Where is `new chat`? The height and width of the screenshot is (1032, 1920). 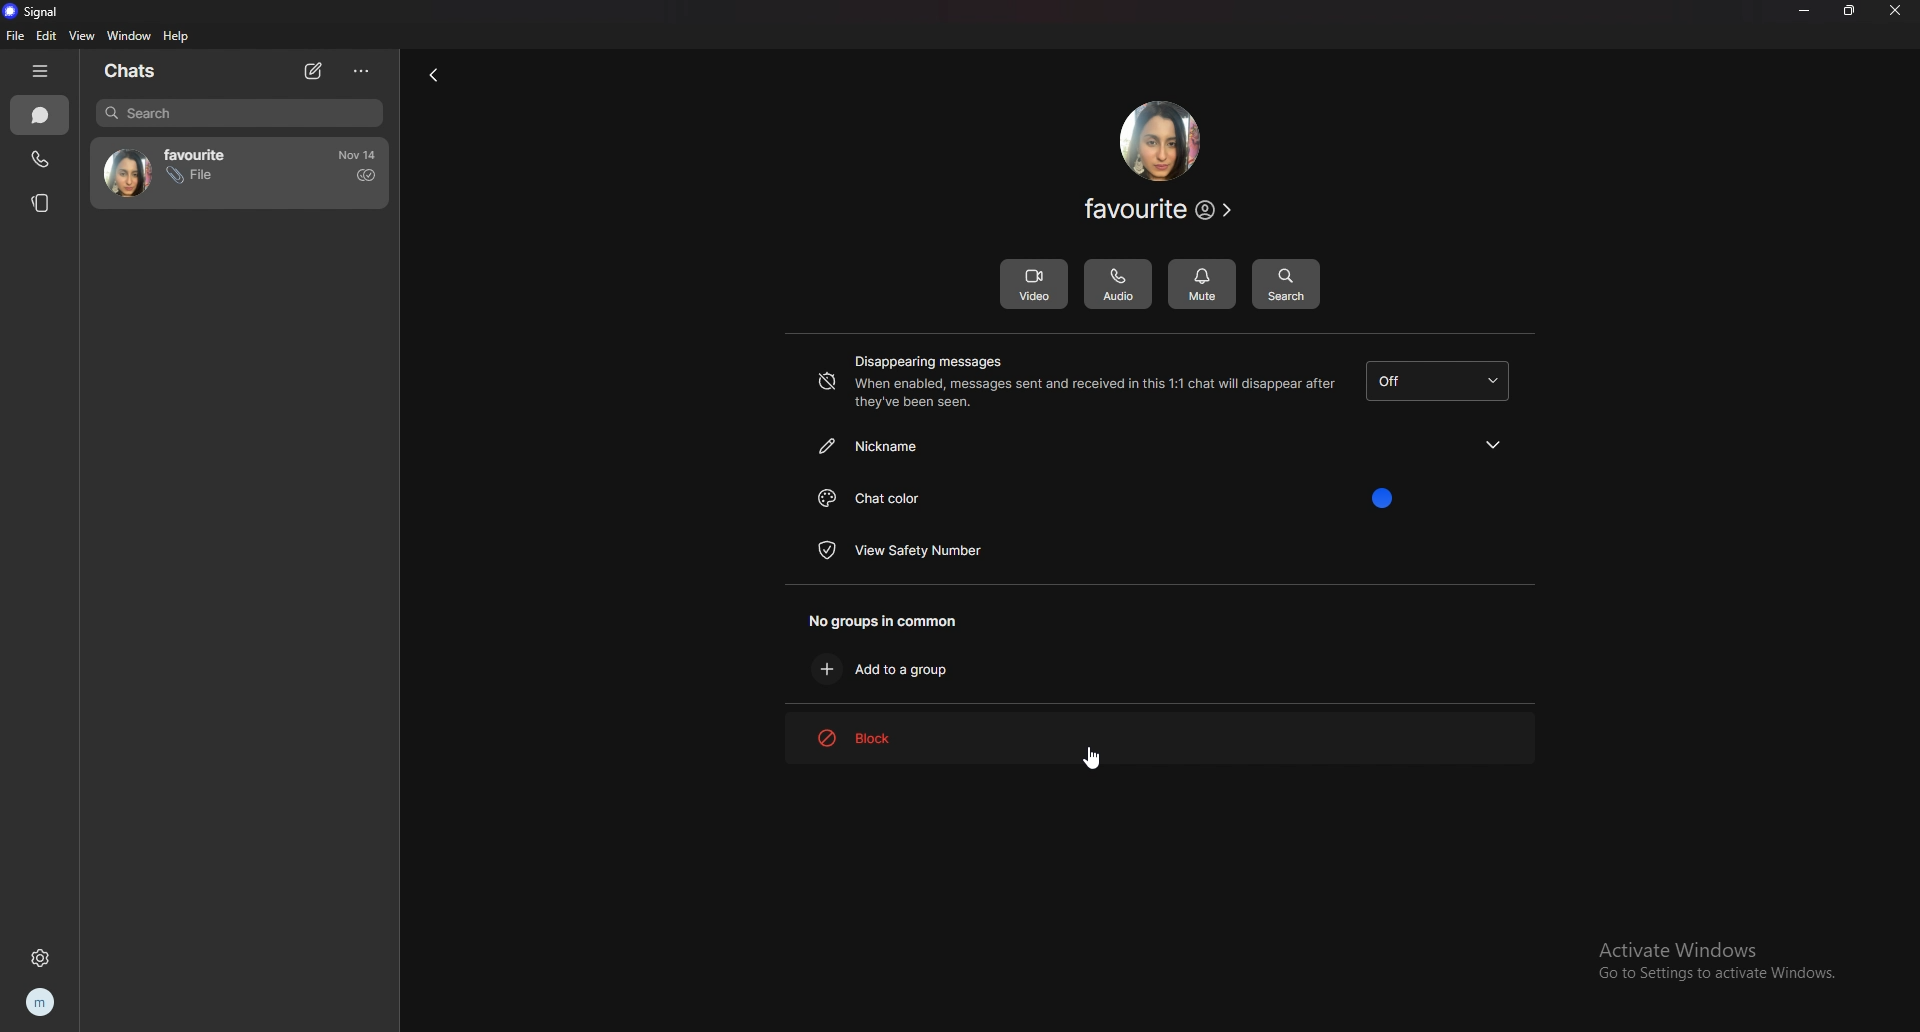
new chat is located at coordinates (311, 70).